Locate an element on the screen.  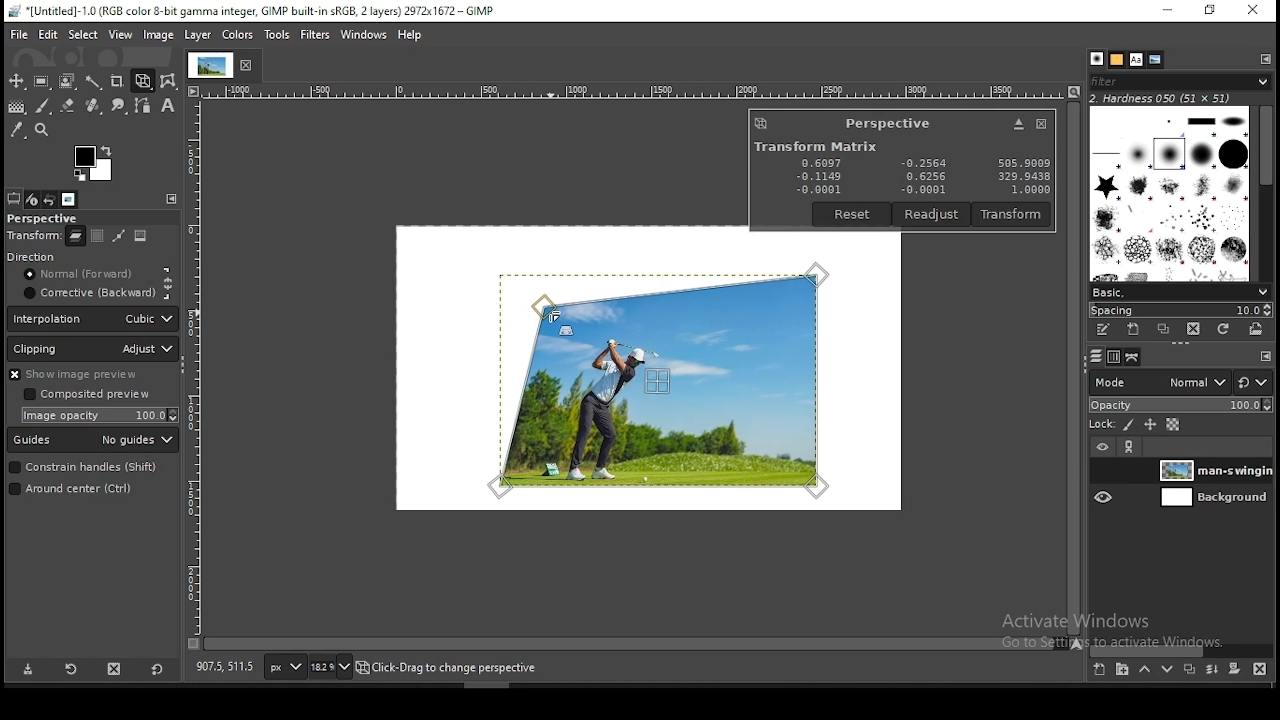
refresh brushes is located at coordinates (1224, 328).